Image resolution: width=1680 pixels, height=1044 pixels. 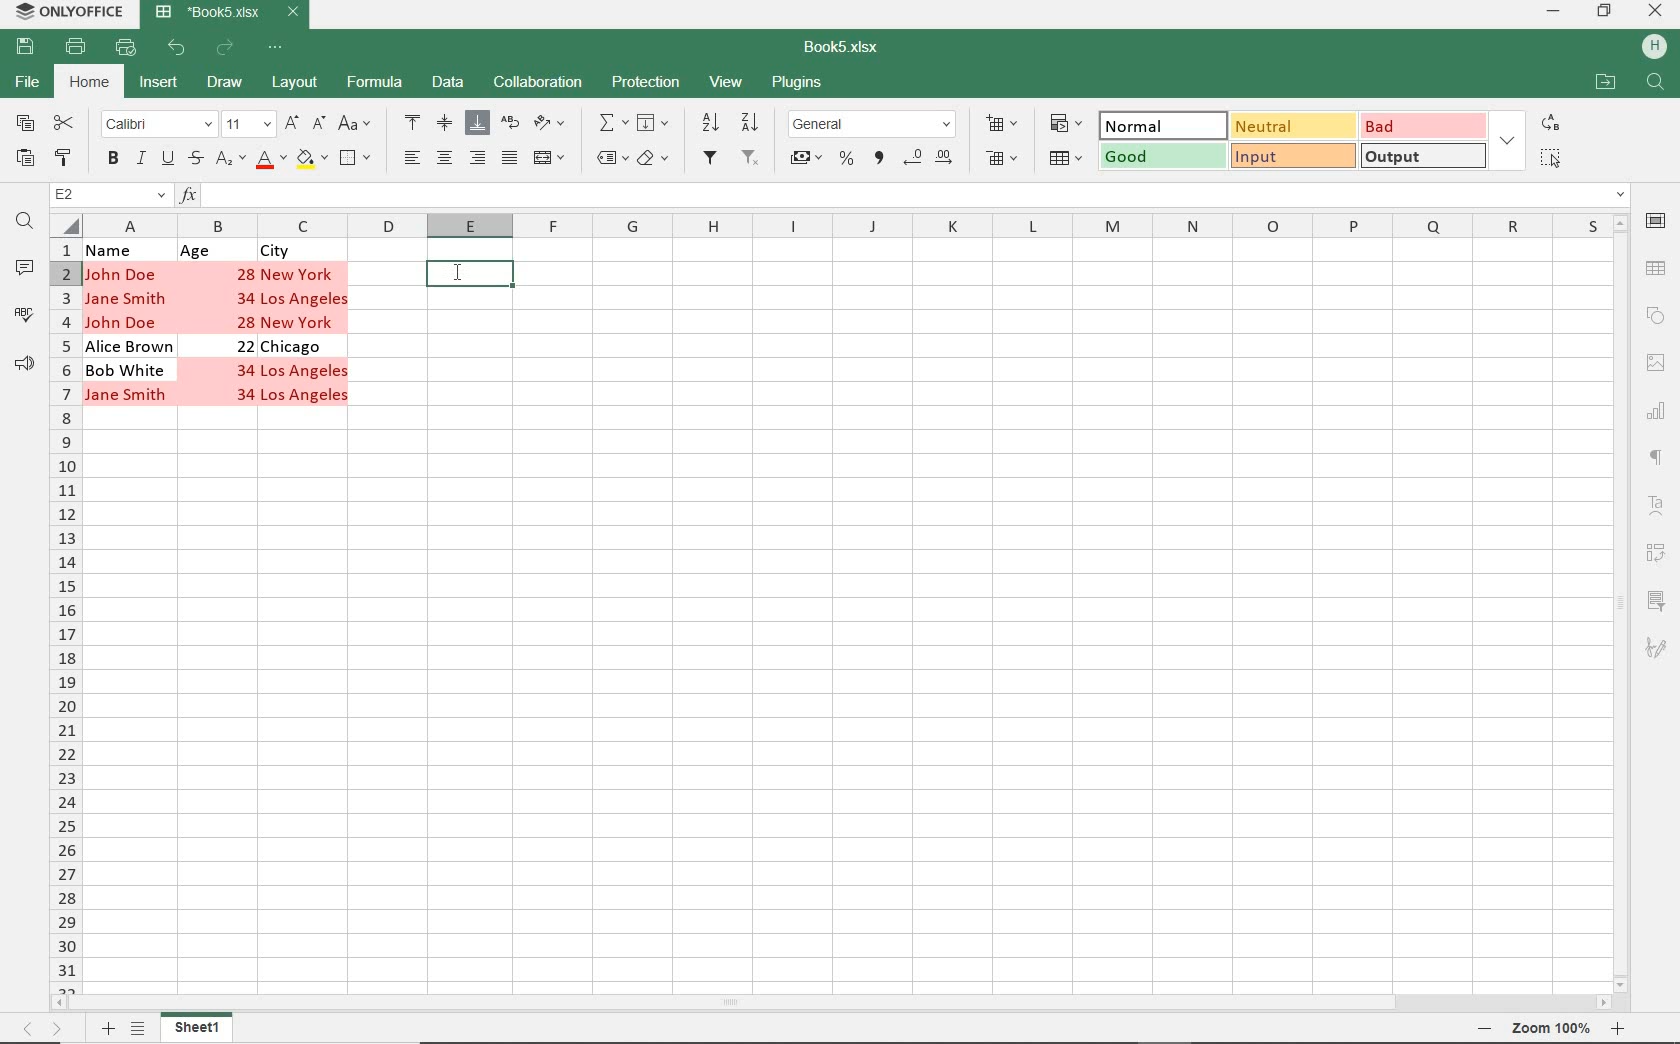 What do you see at coordinates (1619, 605) in the screenshot?
I see `SCROLLBAR` at bounding box center [1619, 605].